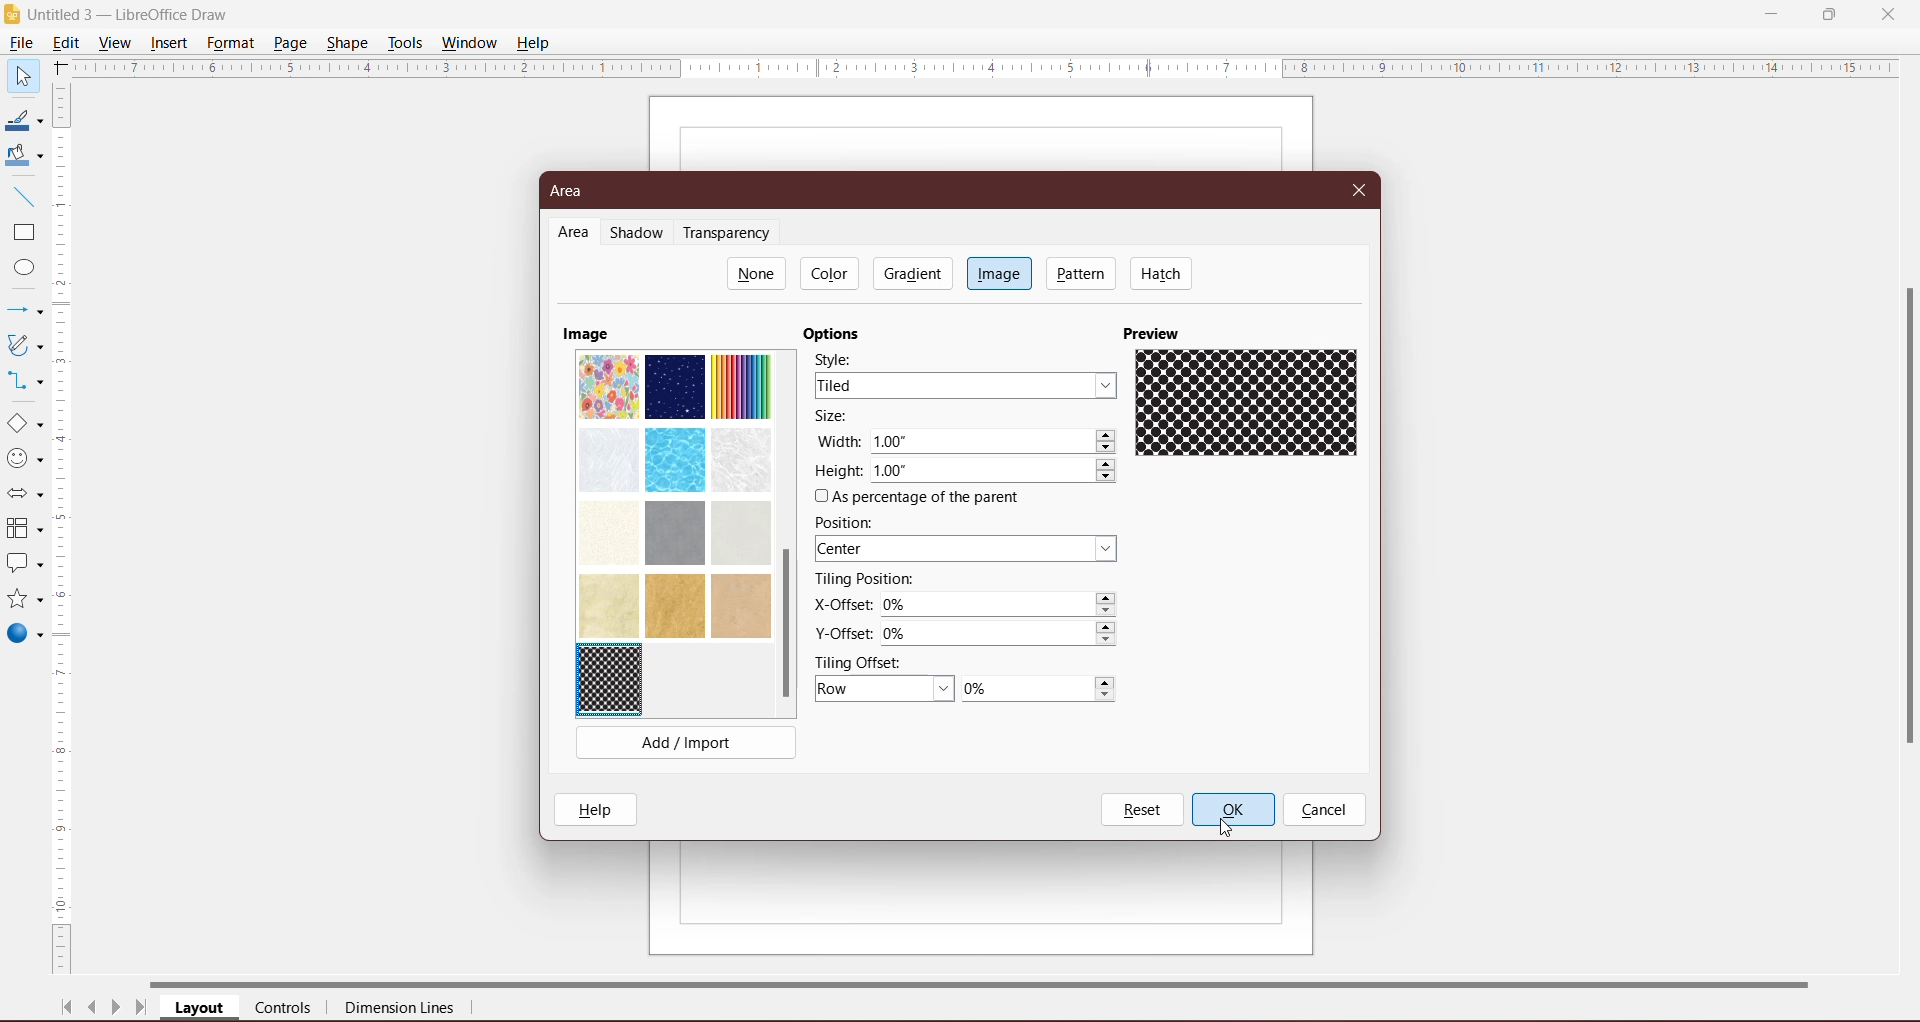 This screenshot has width=1920, height=1022. Describe the element at coordinates (1082, 273) in the screenshot. I see `Pattern` at that location.